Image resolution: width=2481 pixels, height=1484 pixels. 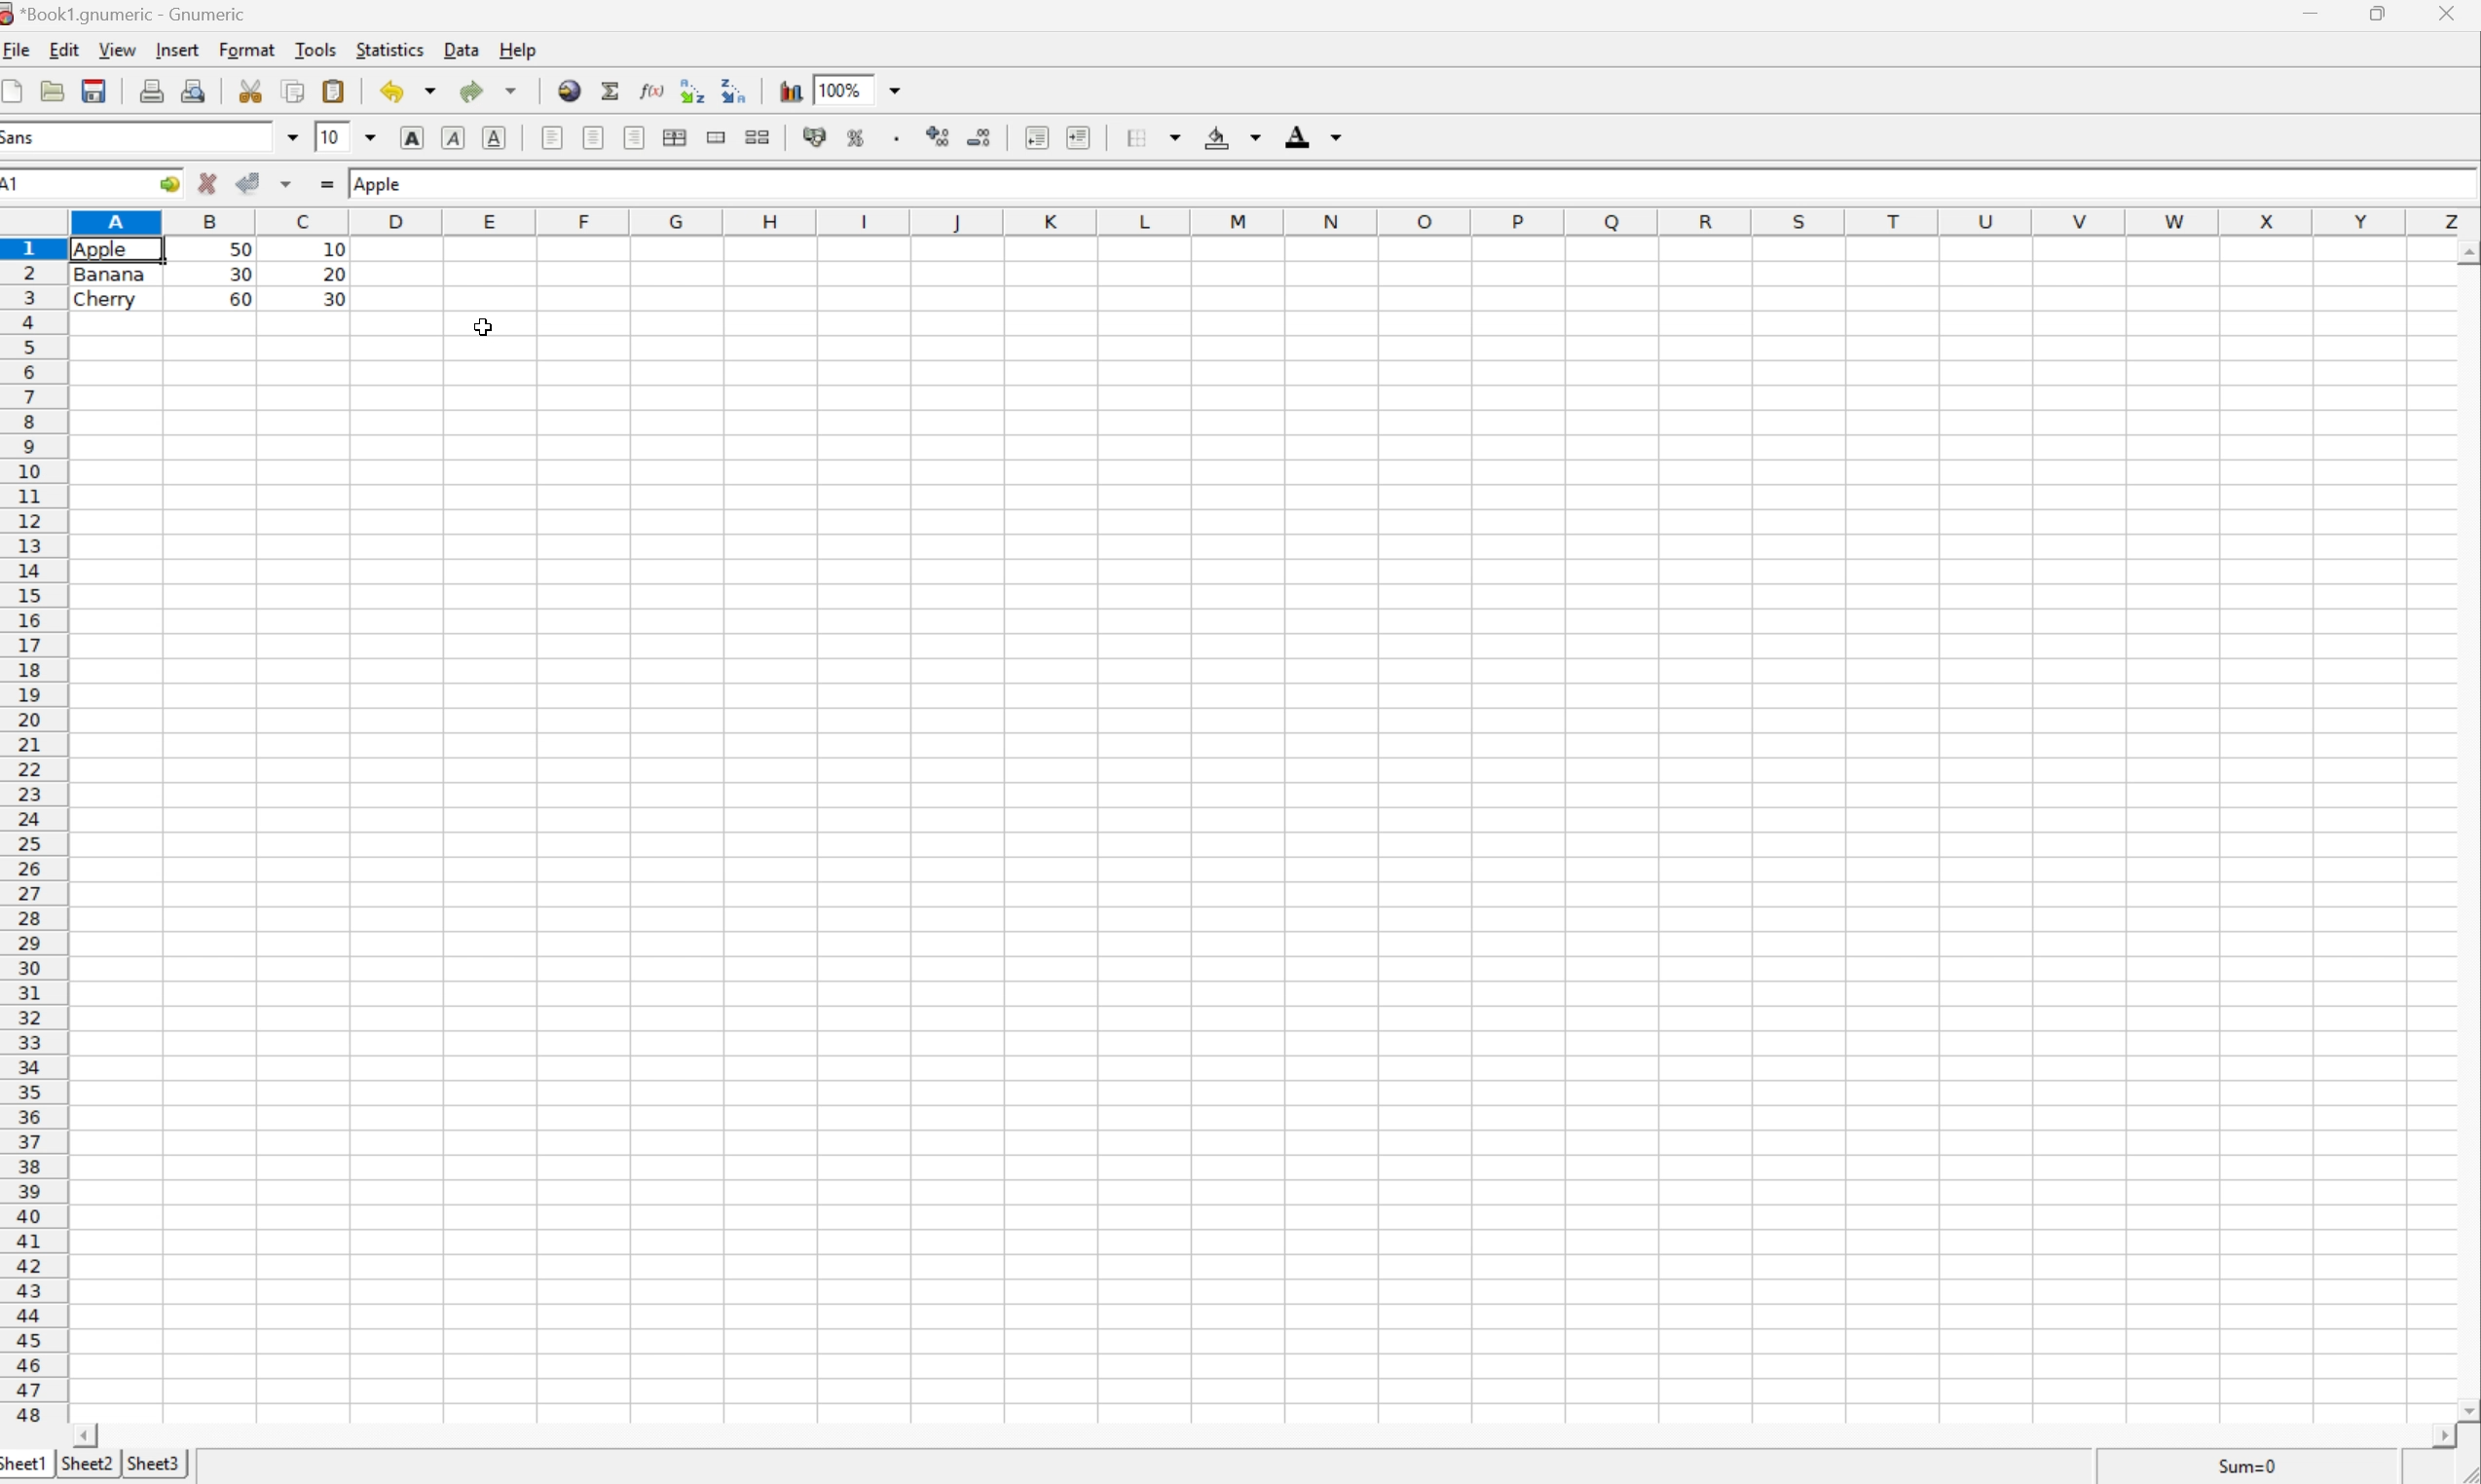 I want to click on sheet2, so click(x=87, y=1463).